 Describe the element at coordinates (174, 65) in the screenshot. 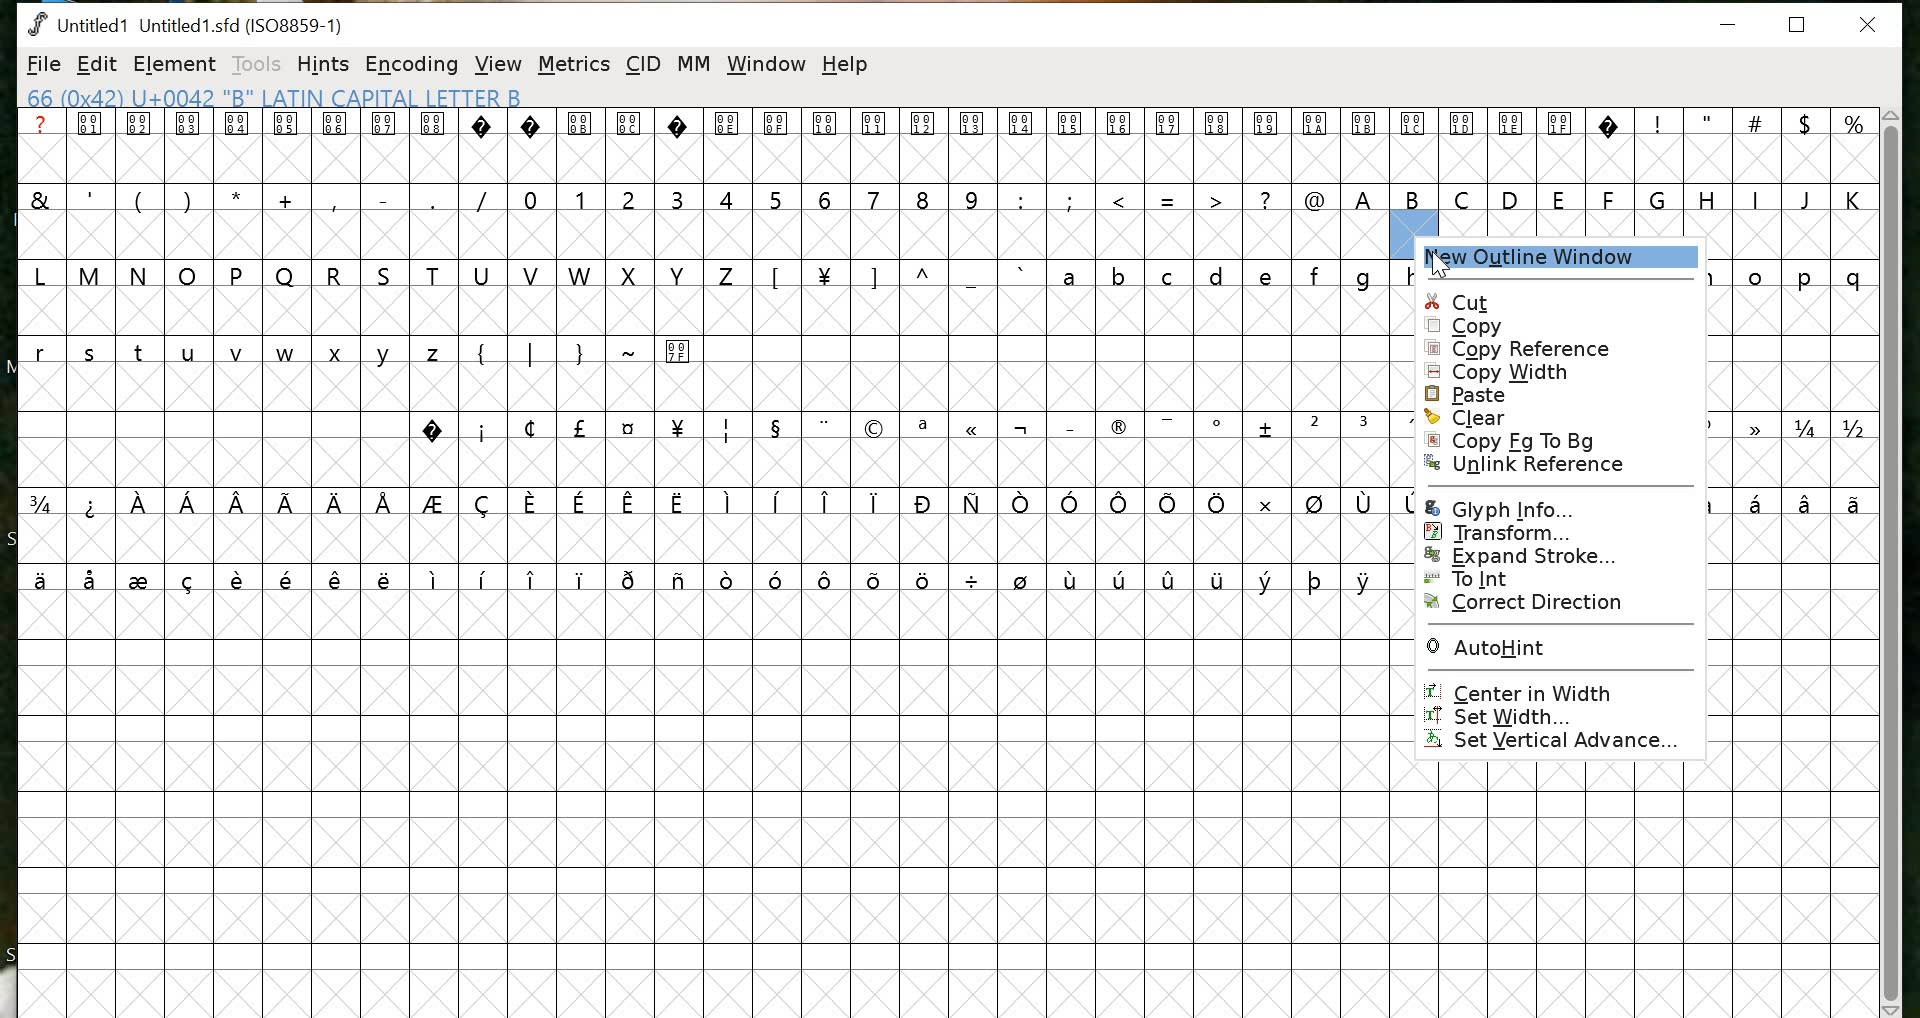

I see `ELEMENT` at that location.